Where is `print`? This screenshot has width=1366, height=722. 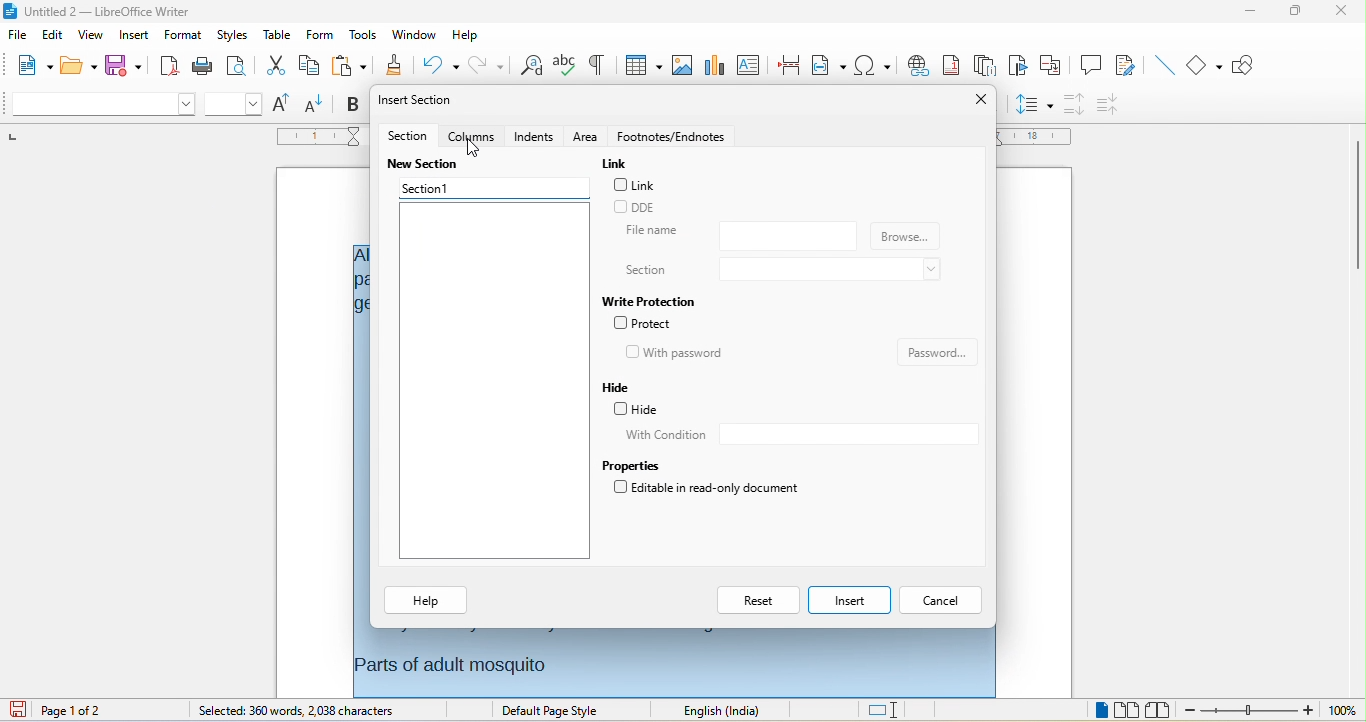
print is located at coordinates (203, 64).